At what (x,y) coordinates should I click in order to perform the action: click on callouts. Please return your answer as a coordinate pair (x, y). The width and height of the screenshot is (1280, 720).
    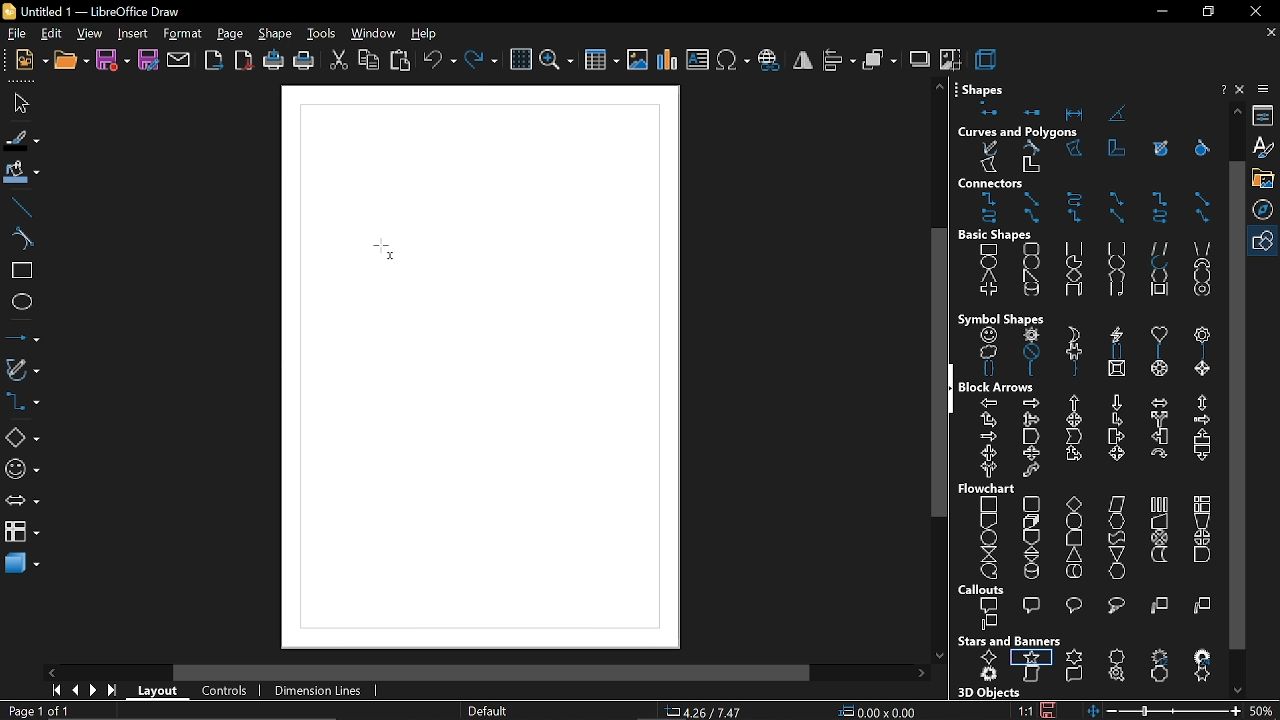
    Looking at the image, I should click on (1094, 613).